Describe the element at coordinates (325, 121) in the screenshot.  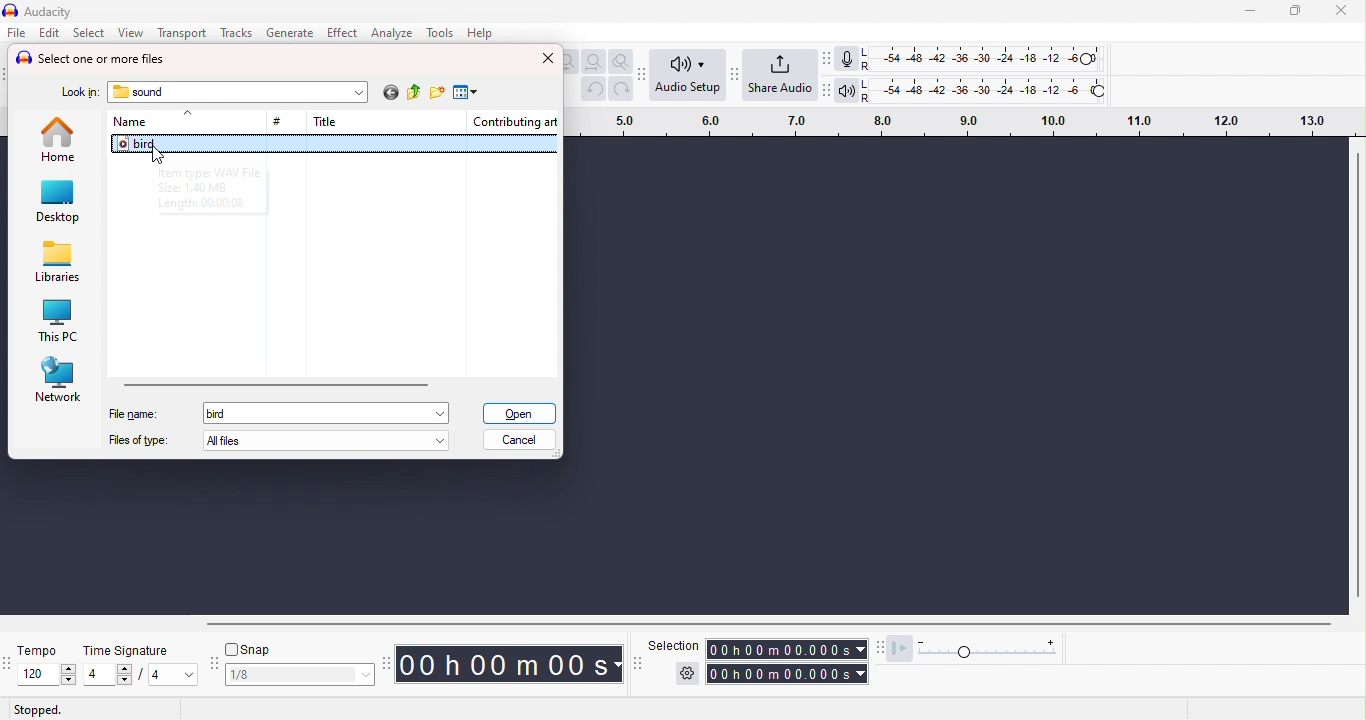
I see `title` at that location.